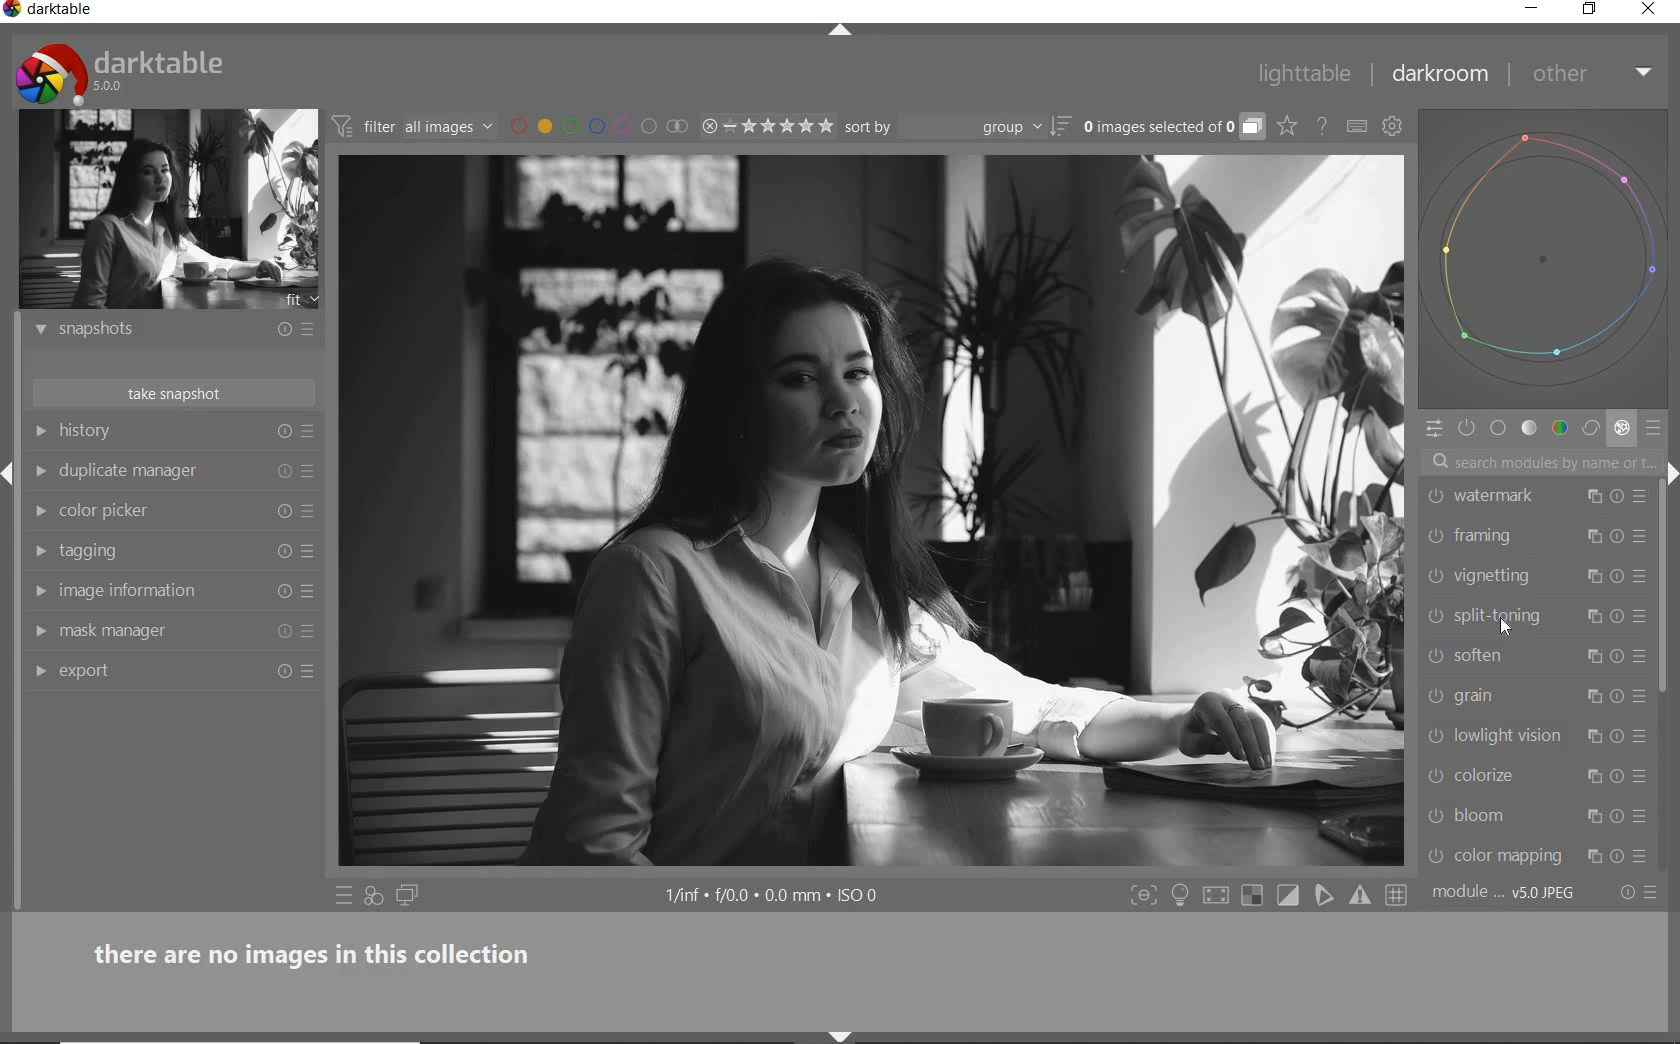 The height and width of the screenshot is (1044, 1680). I want to click on reset, so click(282, 592).